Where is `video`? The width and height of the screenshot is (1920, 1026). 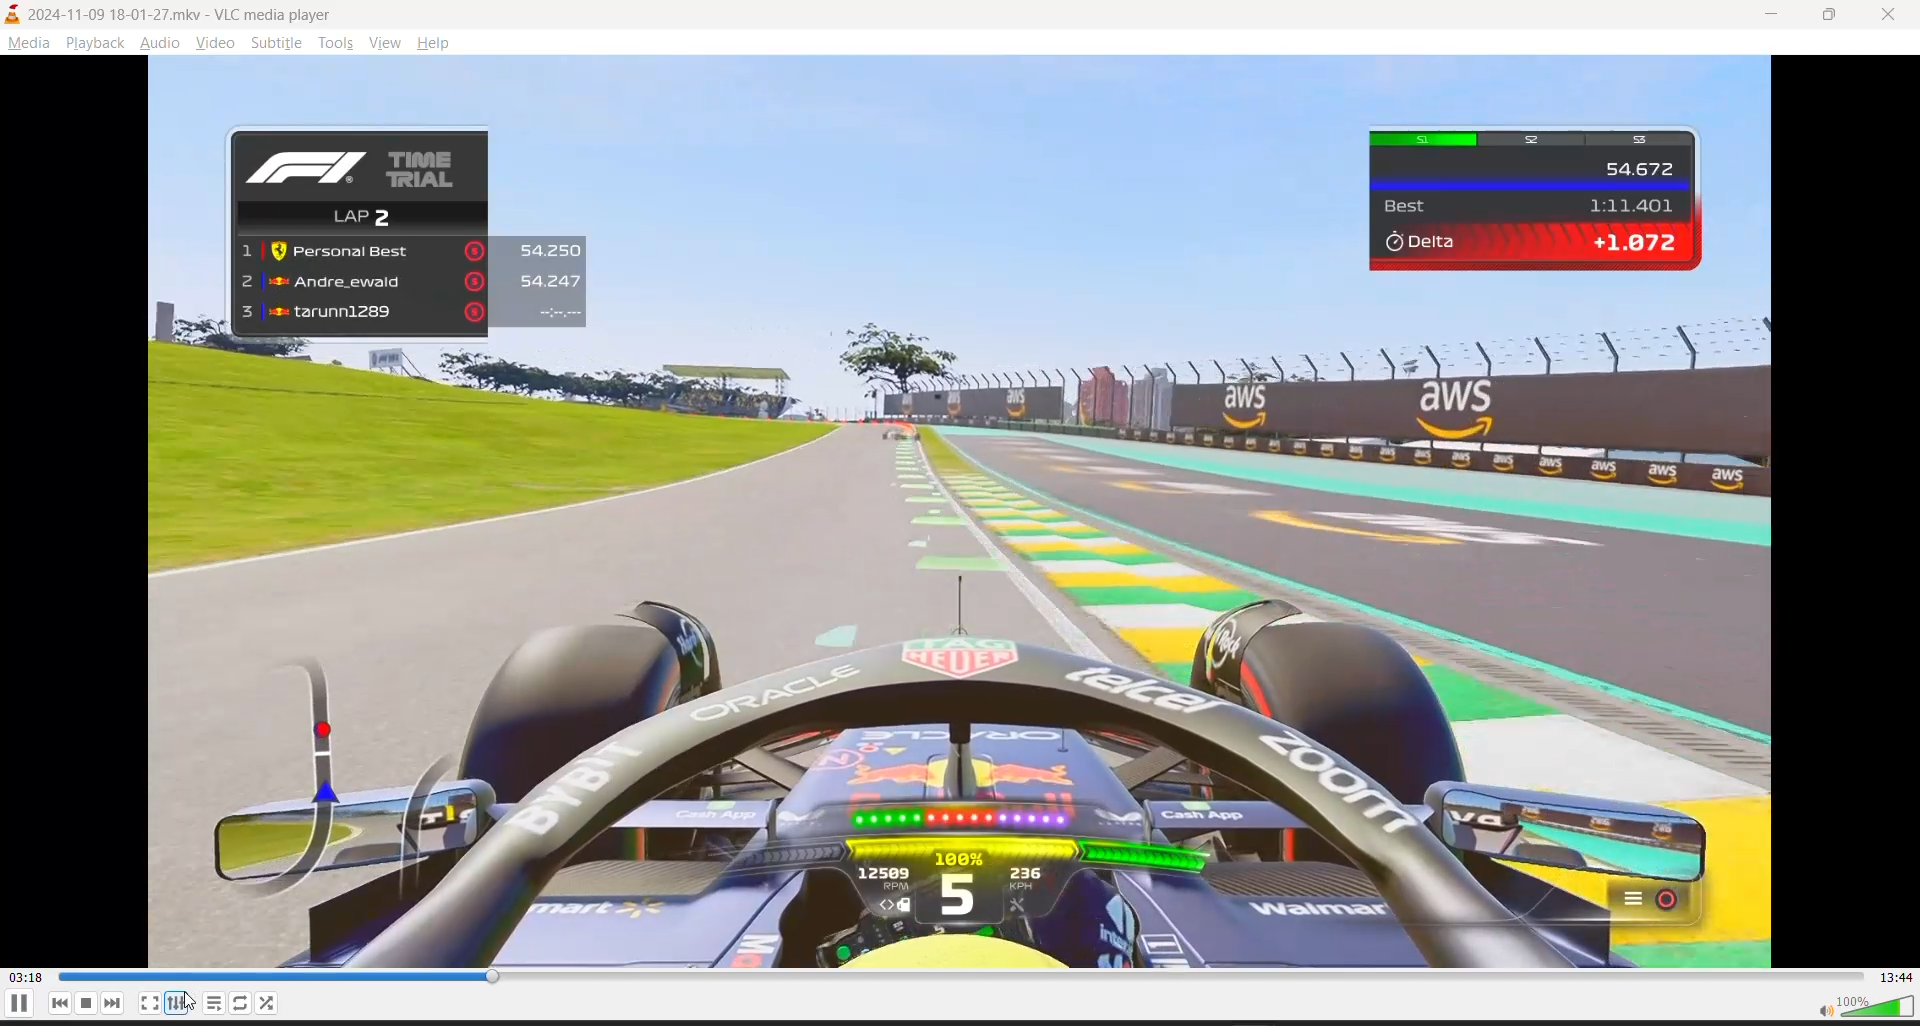 video is located at coordinates (214, 41).